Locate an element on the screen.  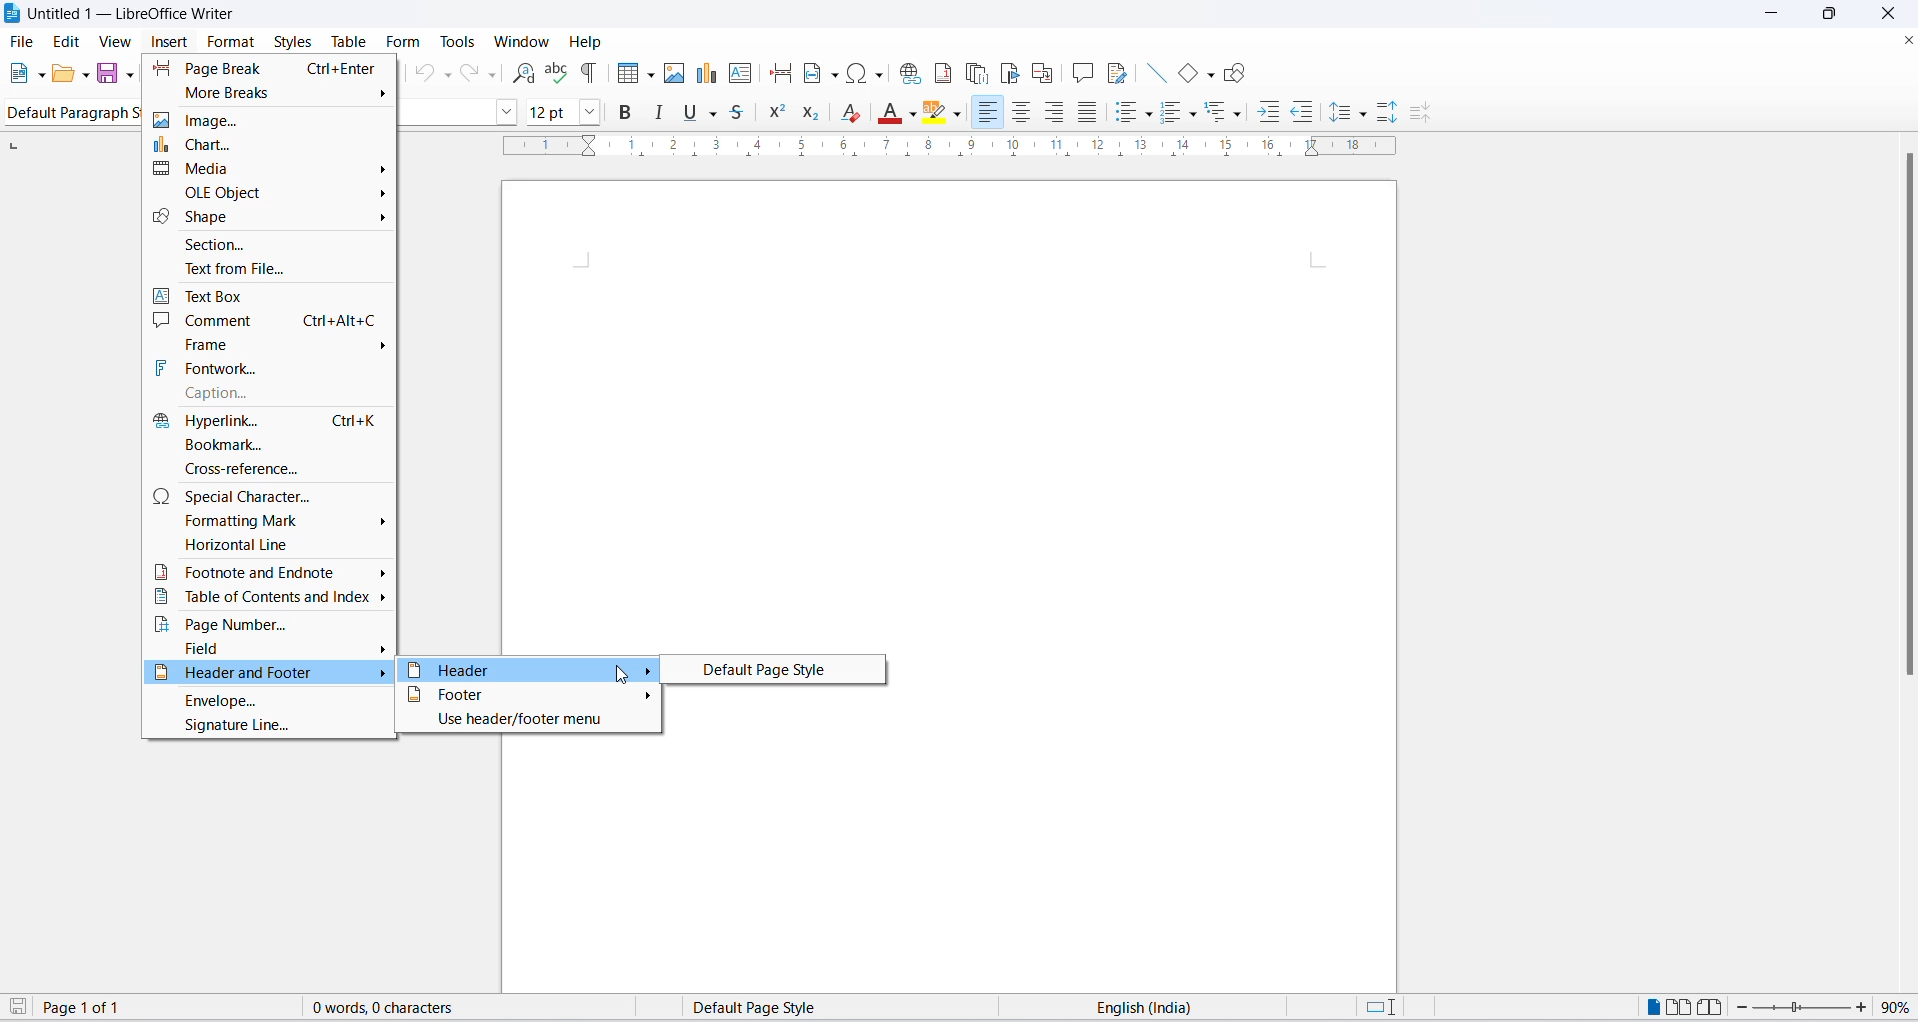
comment is located at coordinates (270, 320).